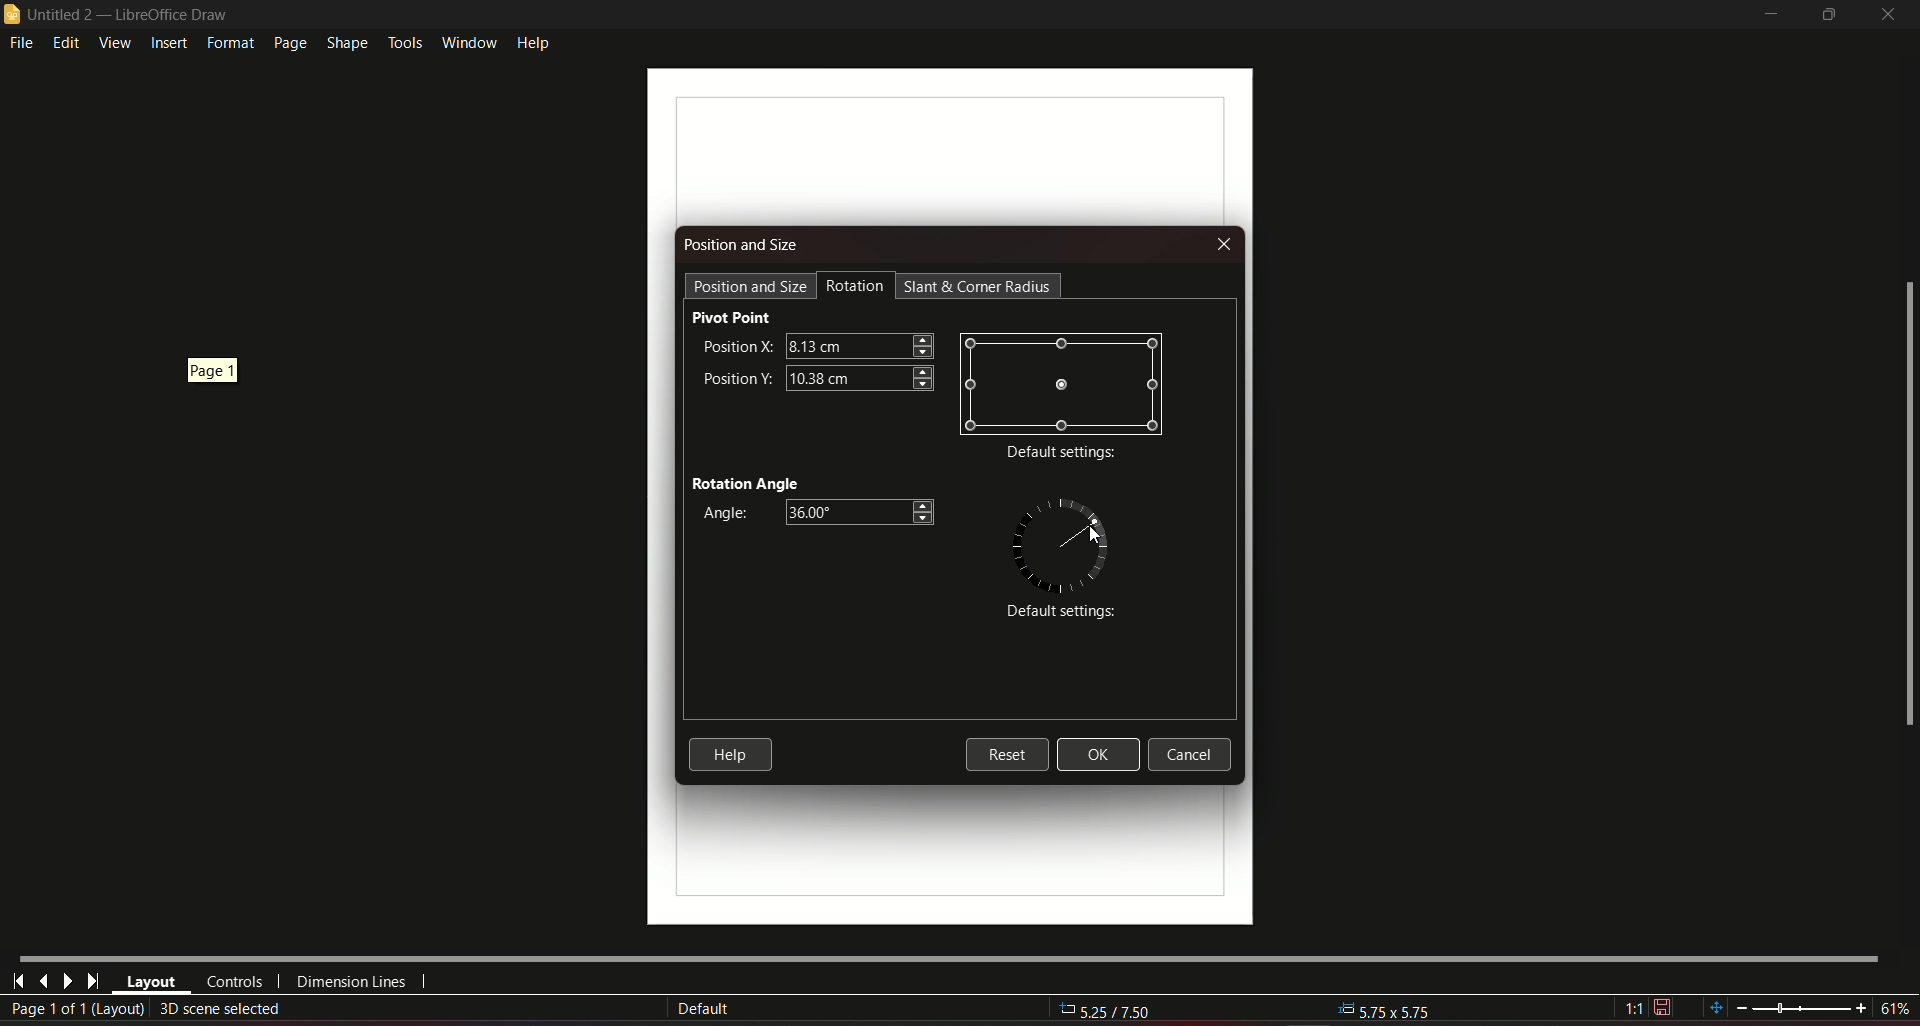 This screenshot has width=1920, height=1026. What do you see at coordinates (735, 345) in the screenshot?
I see `Position X` at bounding box center [735, 345].